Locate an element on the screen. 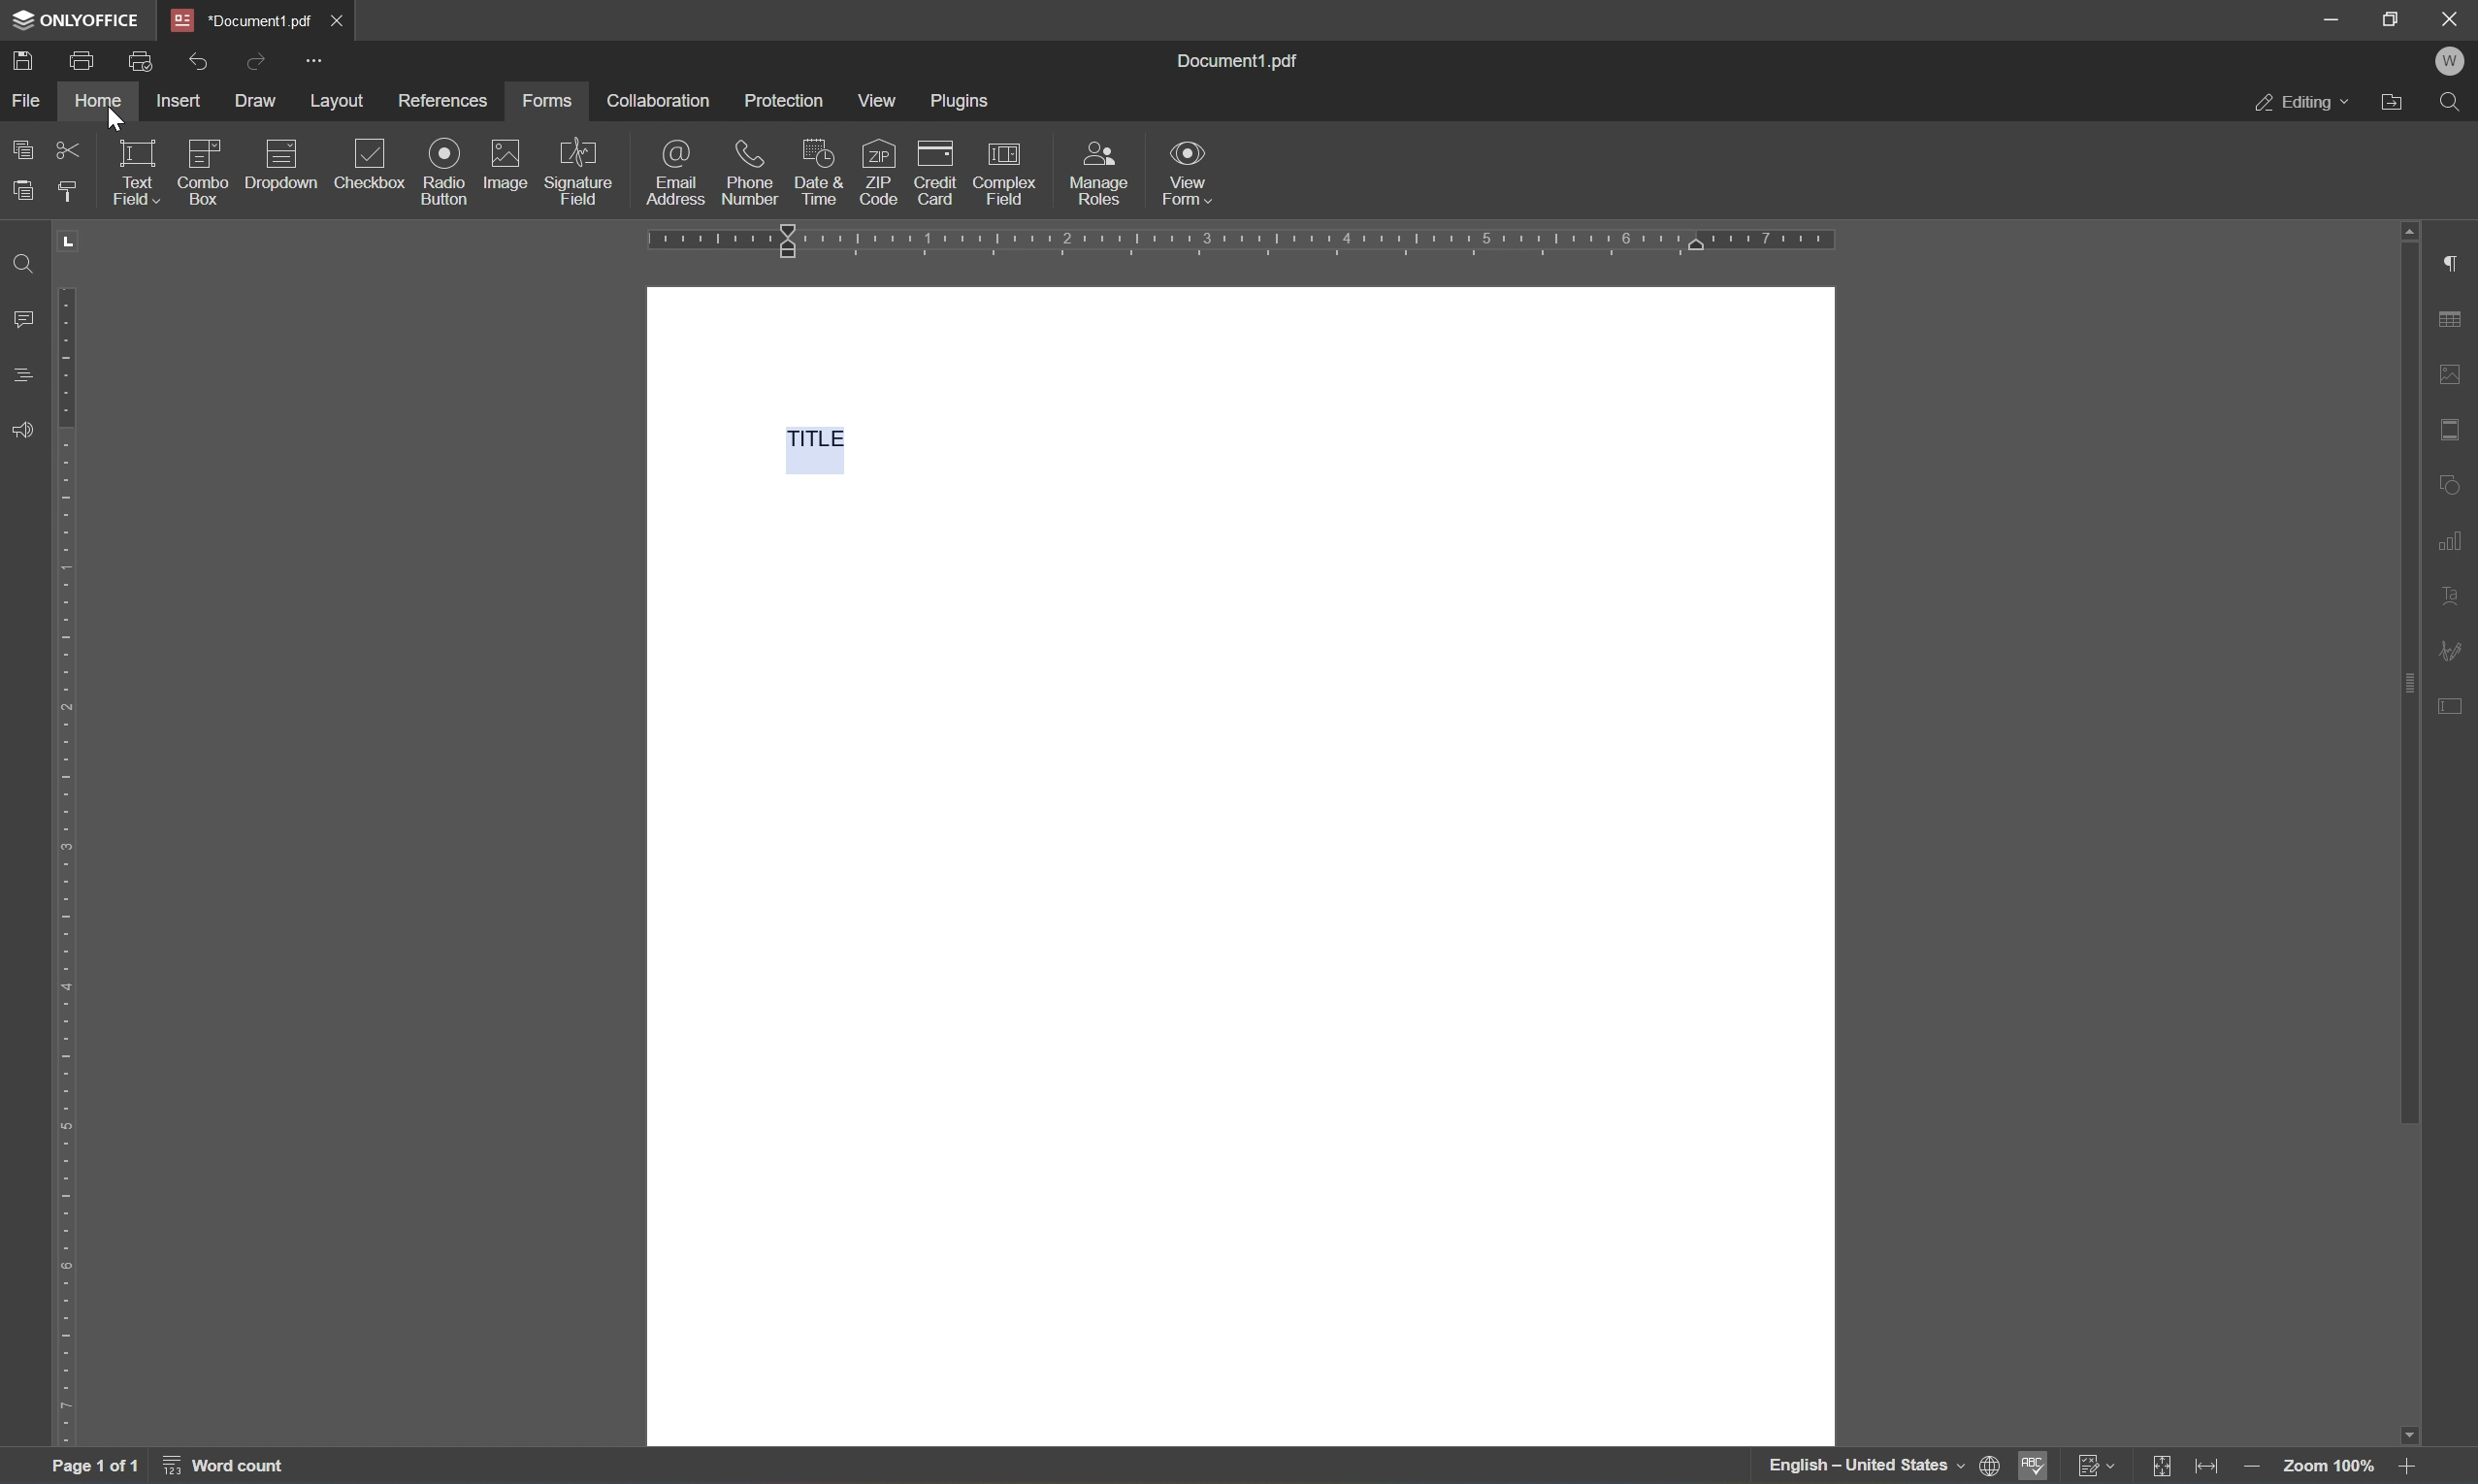  copy style is located at coordinates (67, 193).